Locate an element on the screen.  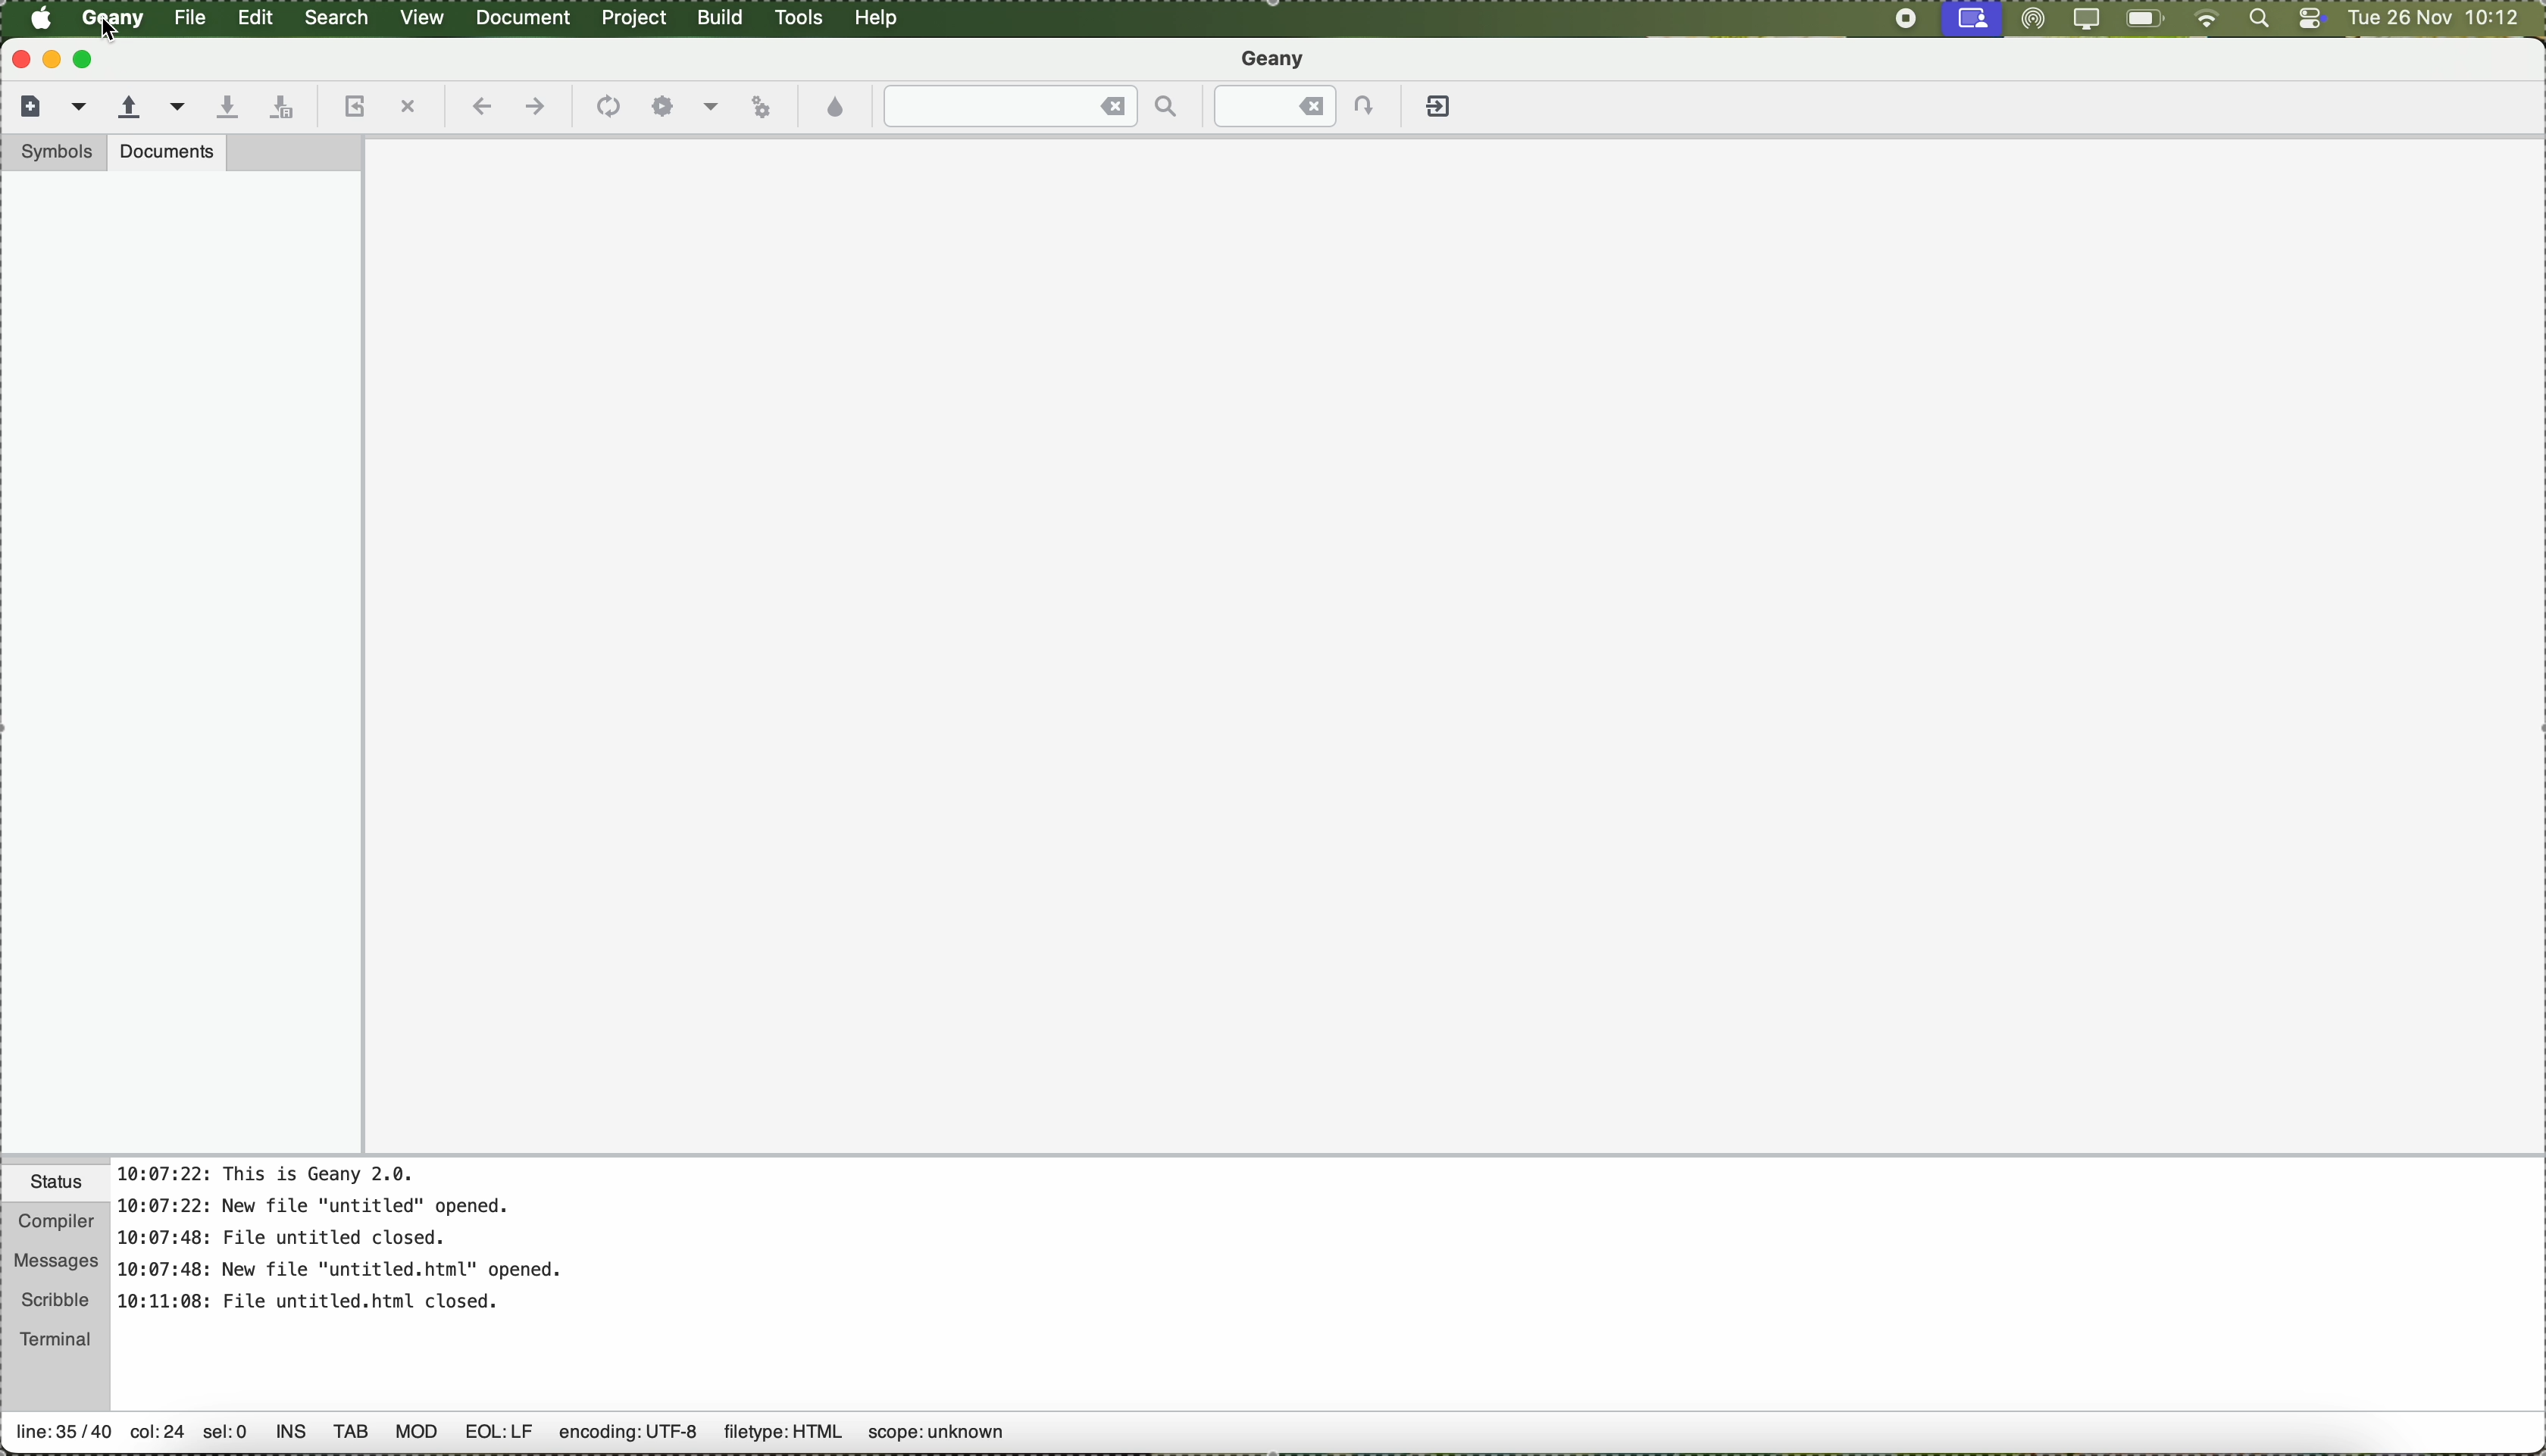
close the current file is located at coordinates (410, 106).